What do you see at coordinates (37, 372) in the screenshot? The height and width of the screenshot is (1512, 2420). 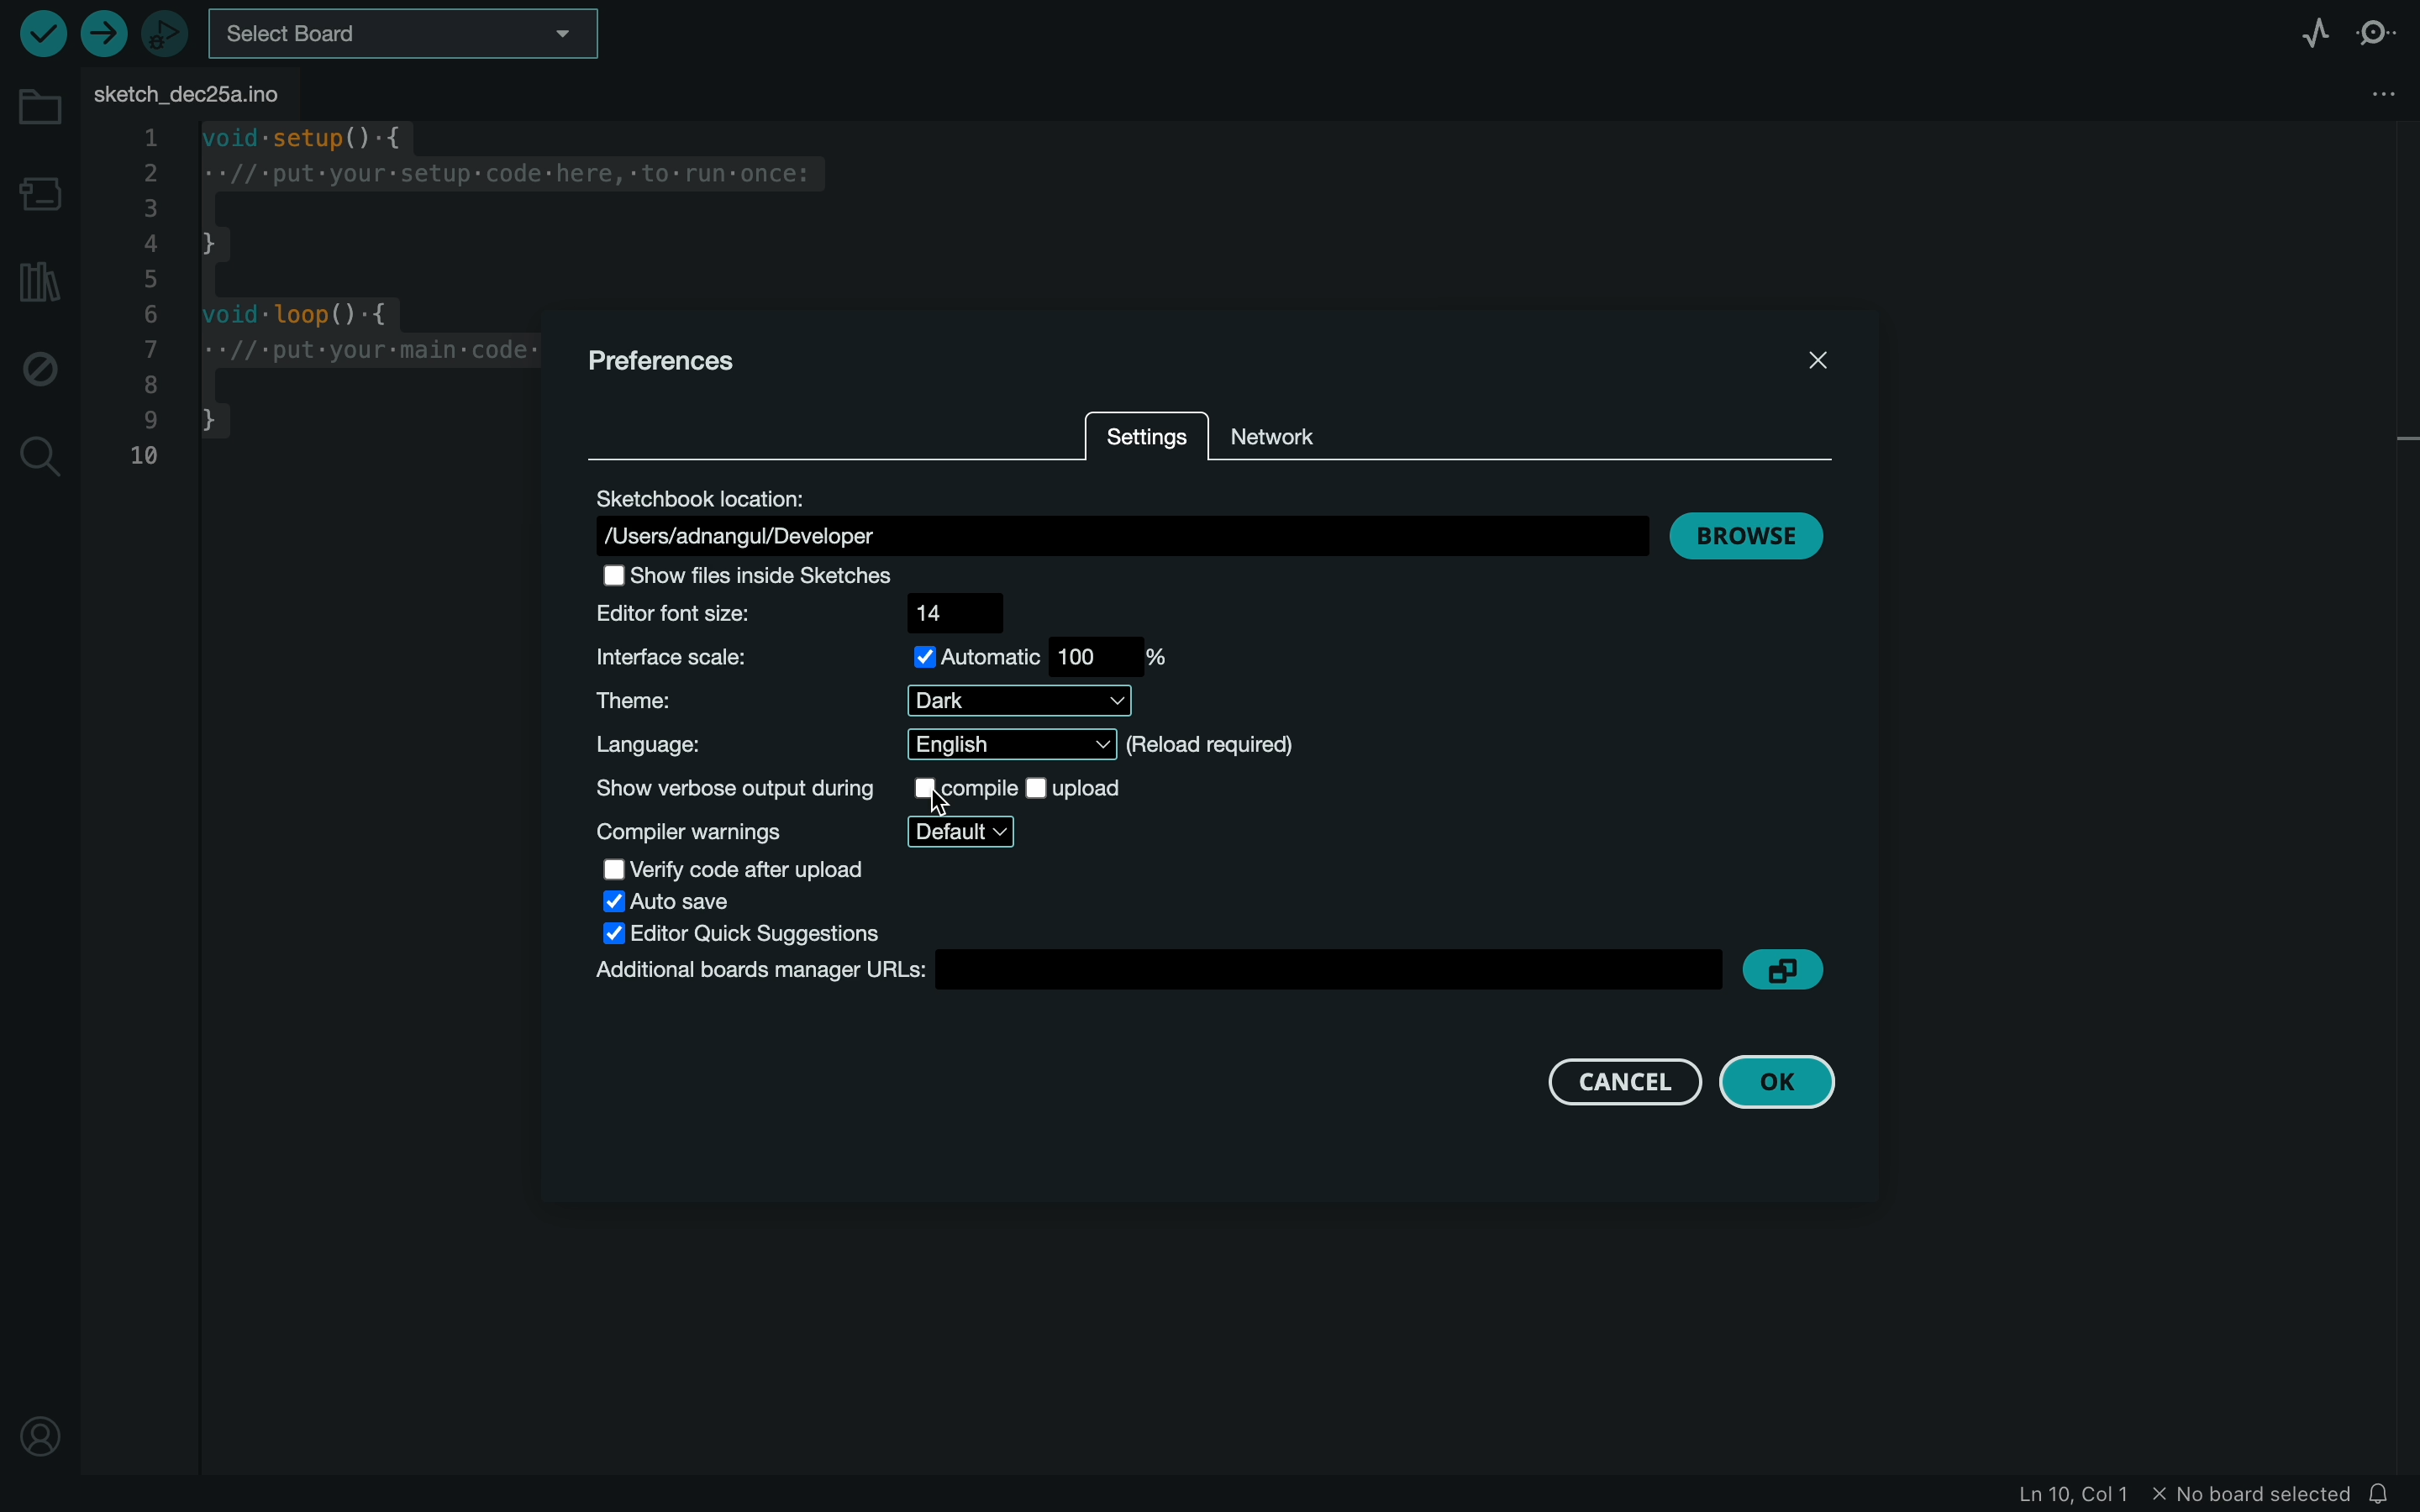 I see `debug` at bounding box center [37, 372].